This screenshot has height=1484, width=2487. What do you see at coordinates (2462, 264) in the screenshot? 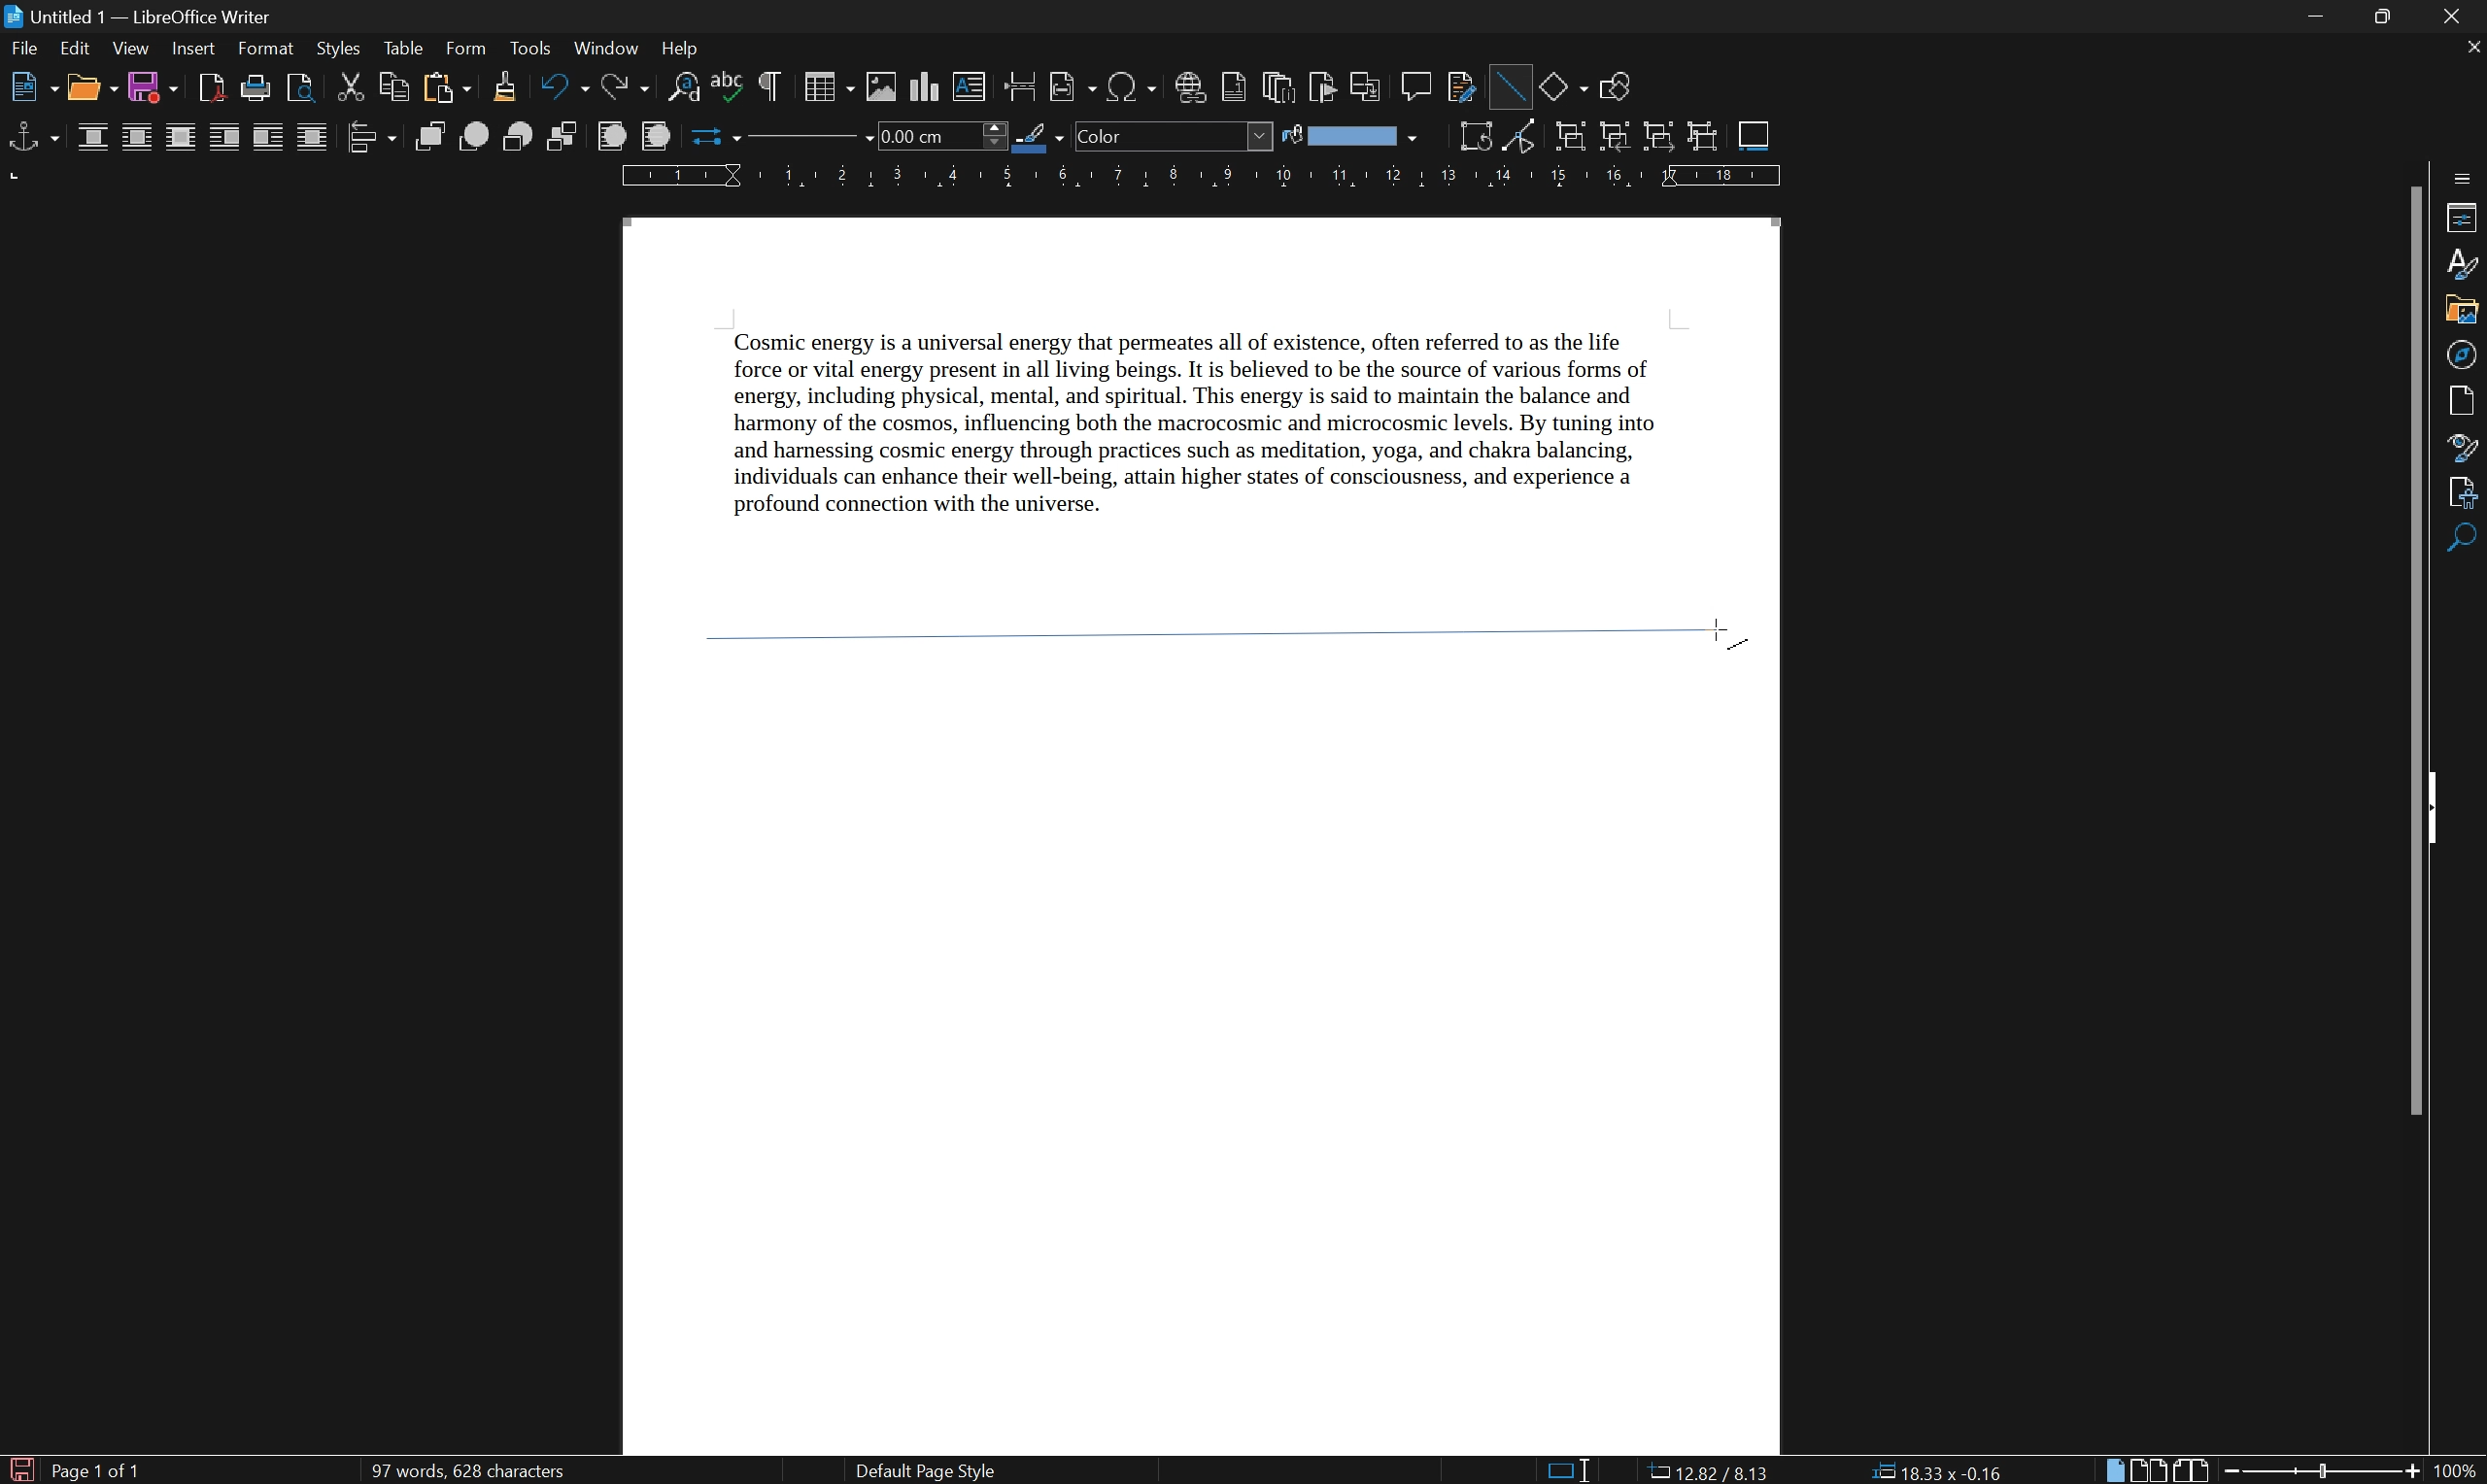
I see `styles` at bounding box center [2462, 264].